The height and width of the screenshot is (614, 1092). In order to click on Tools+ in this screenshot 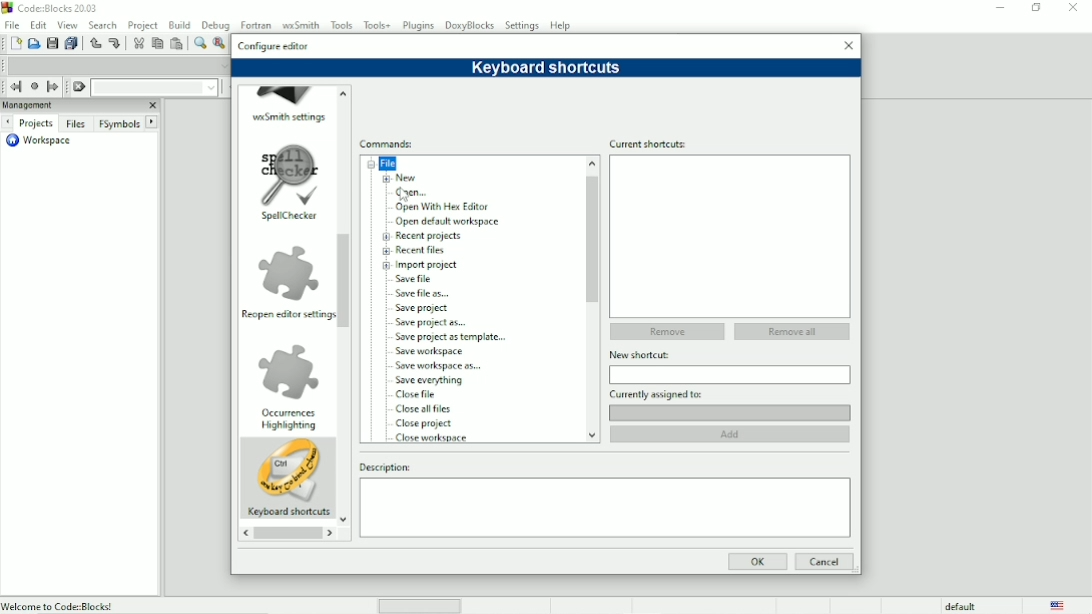, I will do `click(377, 25)`.